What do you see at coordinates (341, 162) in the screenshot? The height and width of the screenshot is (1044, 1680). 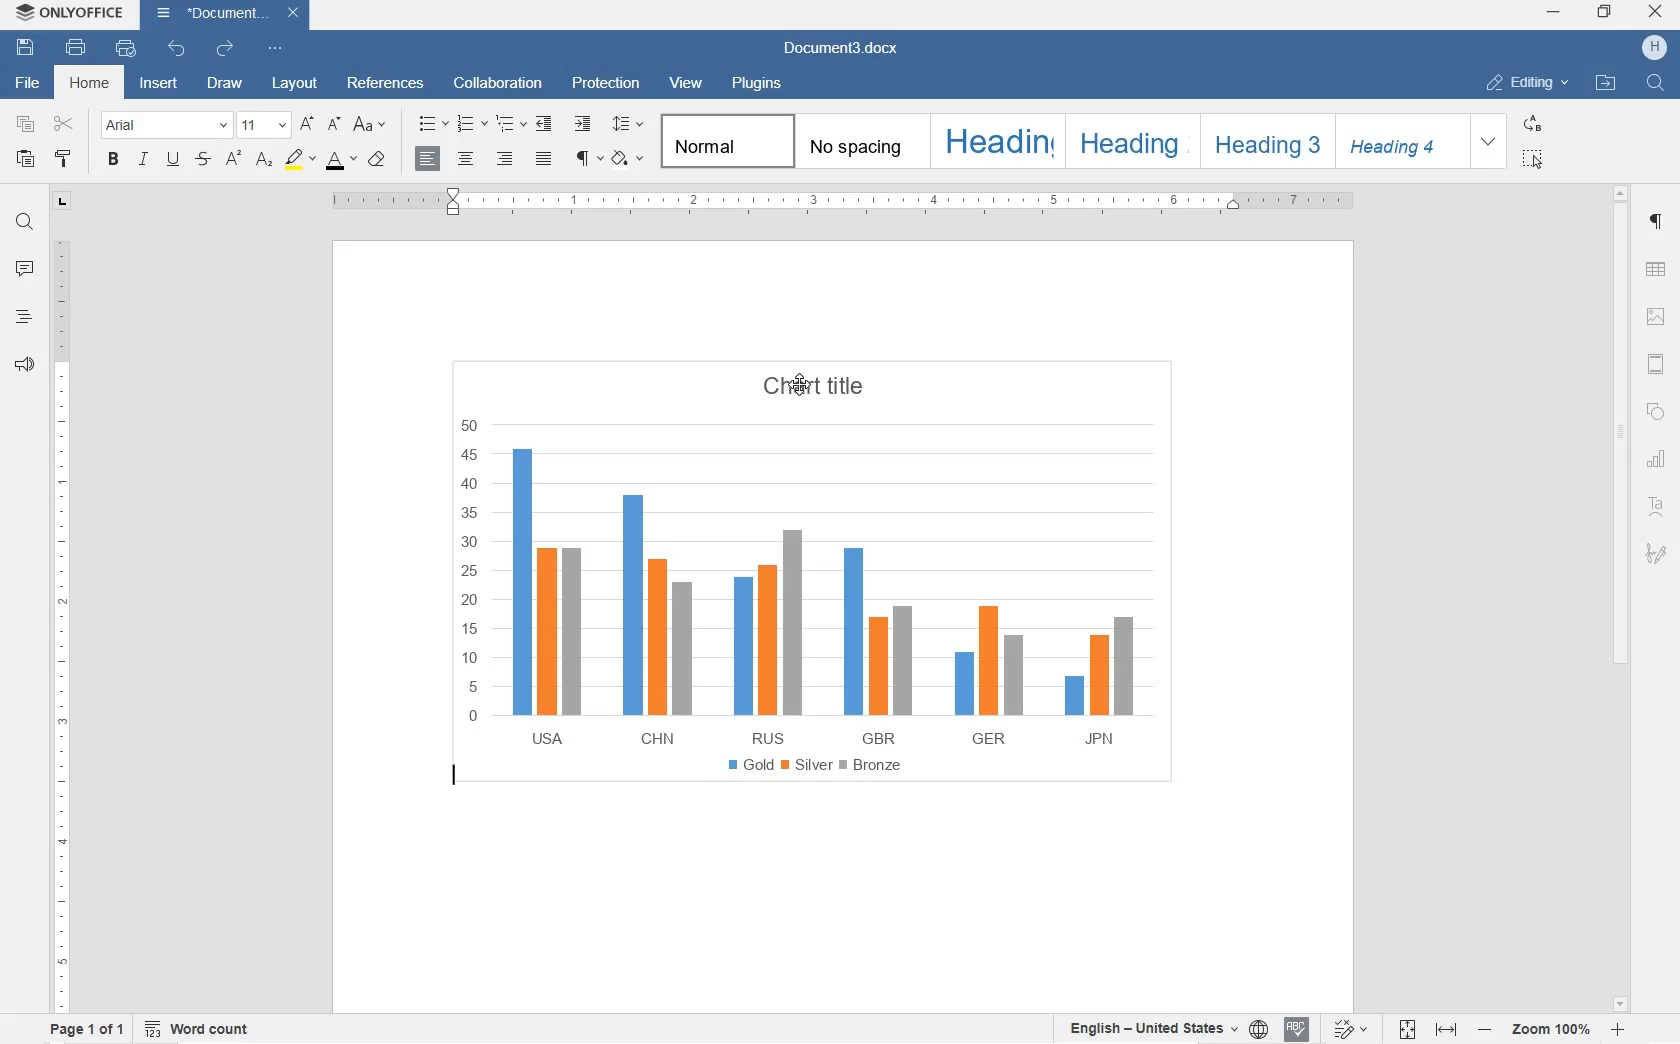 I see `FONT COLOR` at bounding box center [341, 162].